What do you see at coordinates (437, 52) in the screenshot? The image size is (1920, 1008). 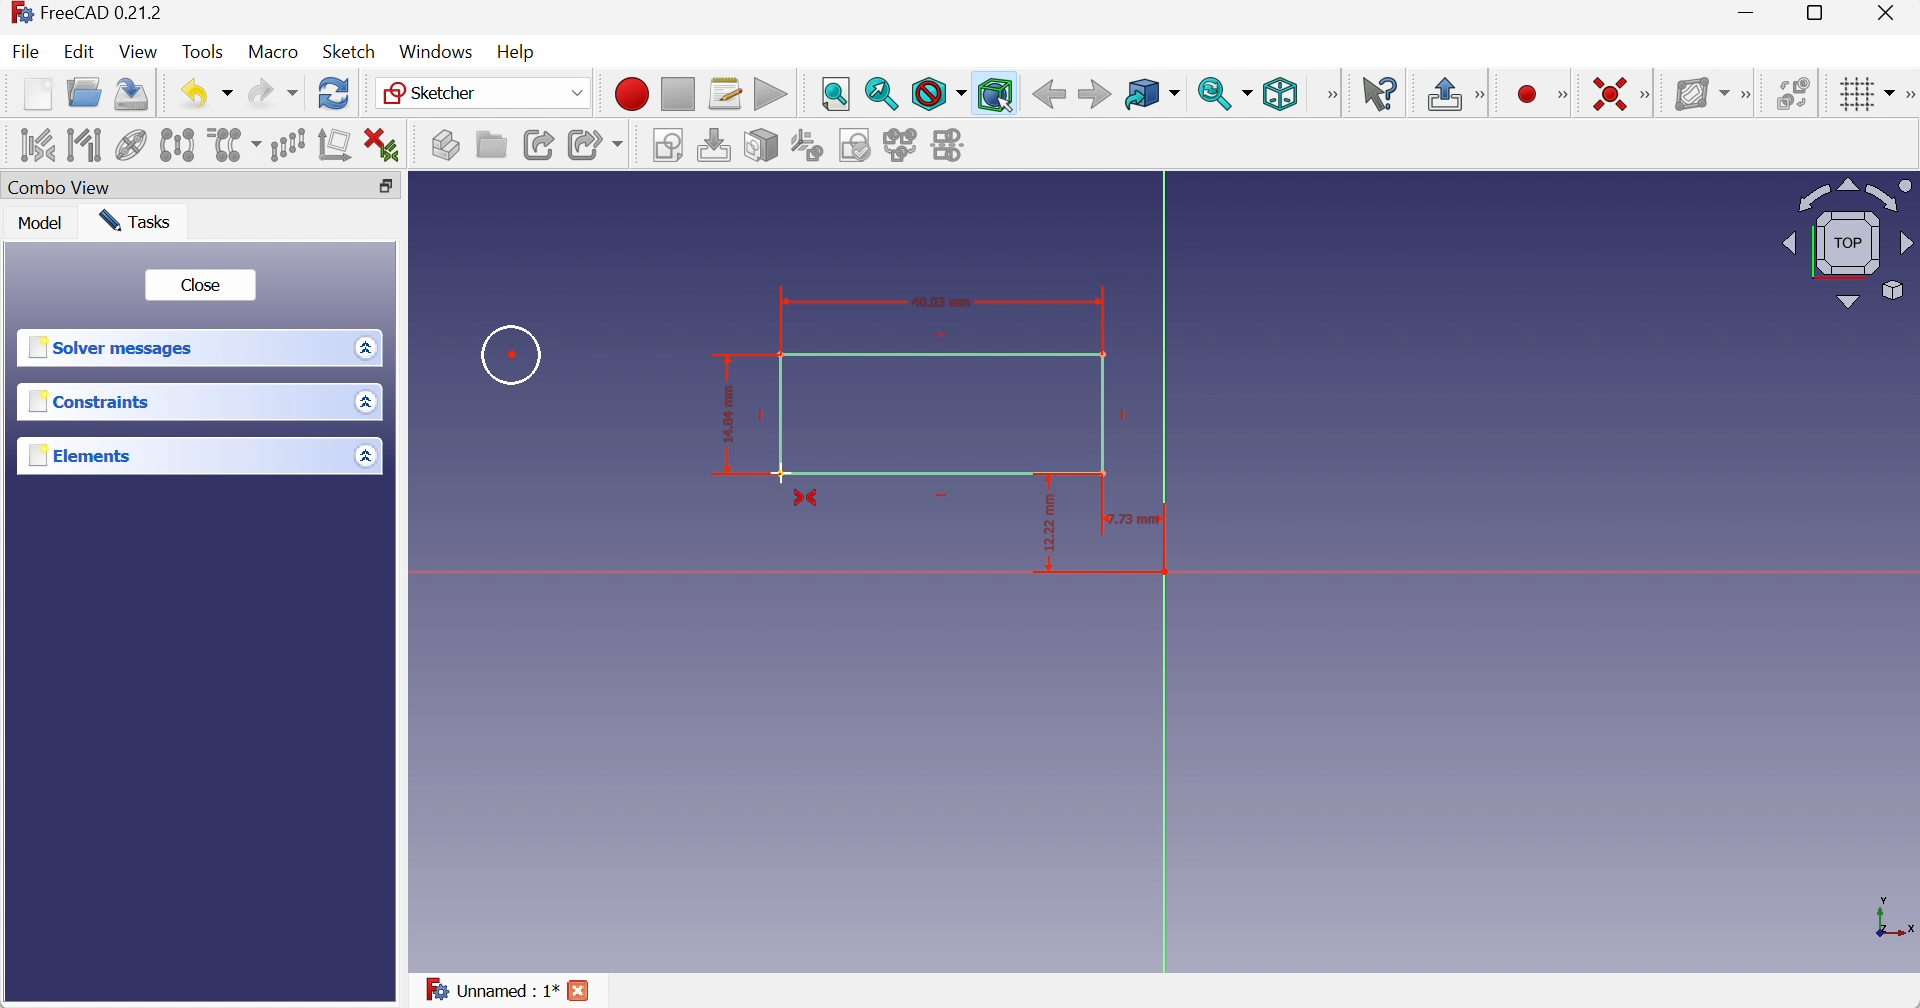 I see `Windows` at bounding box center [437, 52].